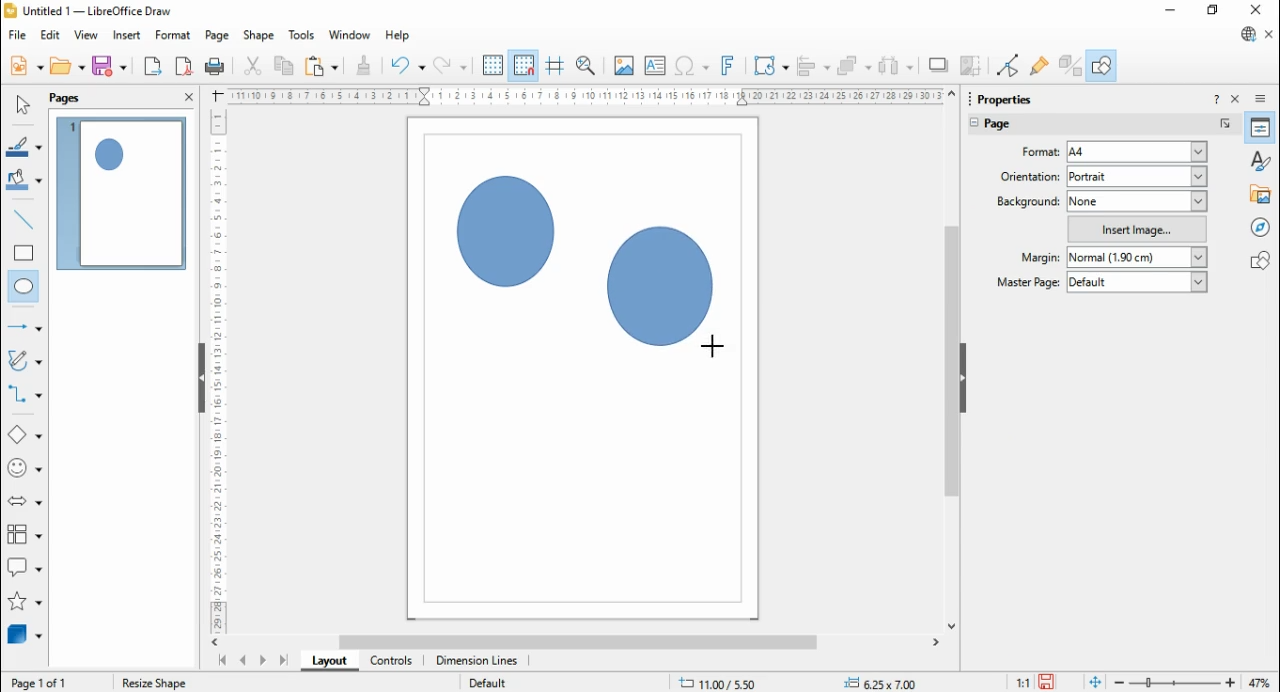  I want to click on insert fontwork text, so click(728, 65).